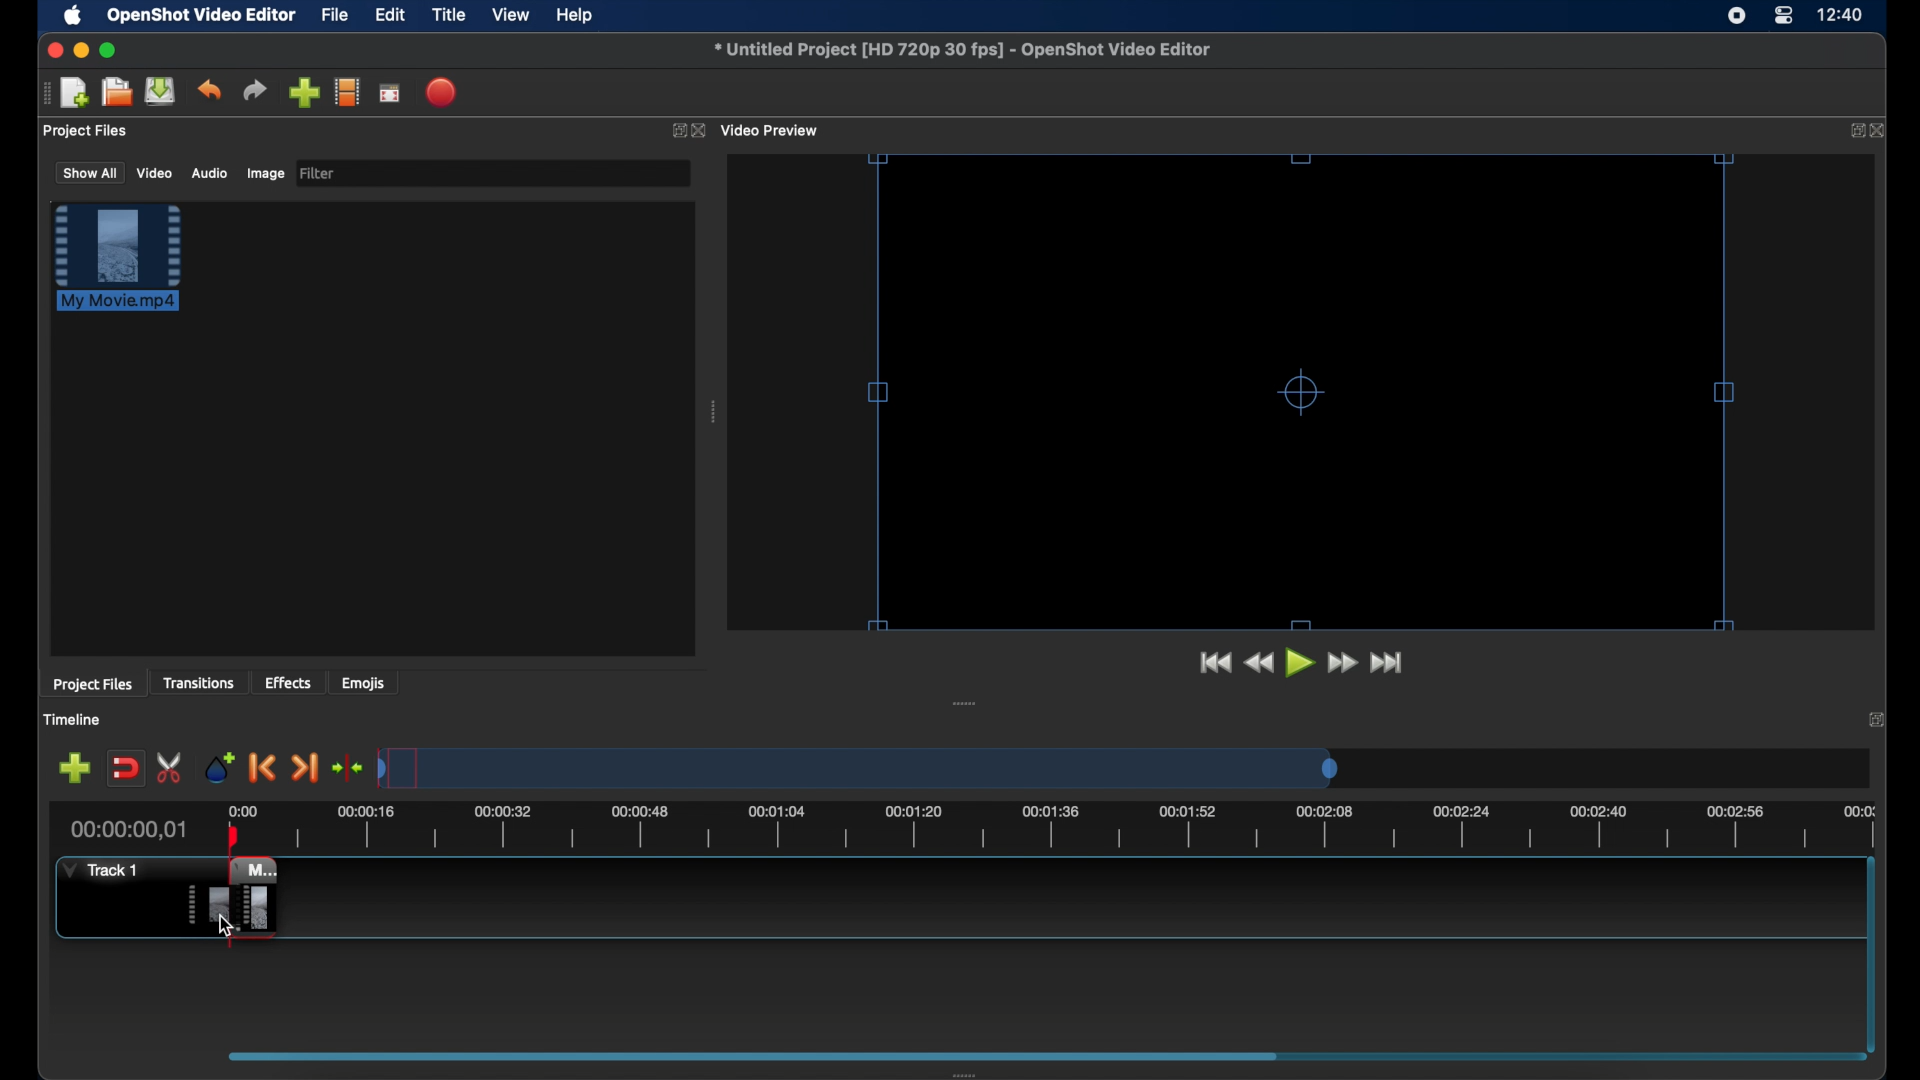  I want to click on project files, so click(93, 685).